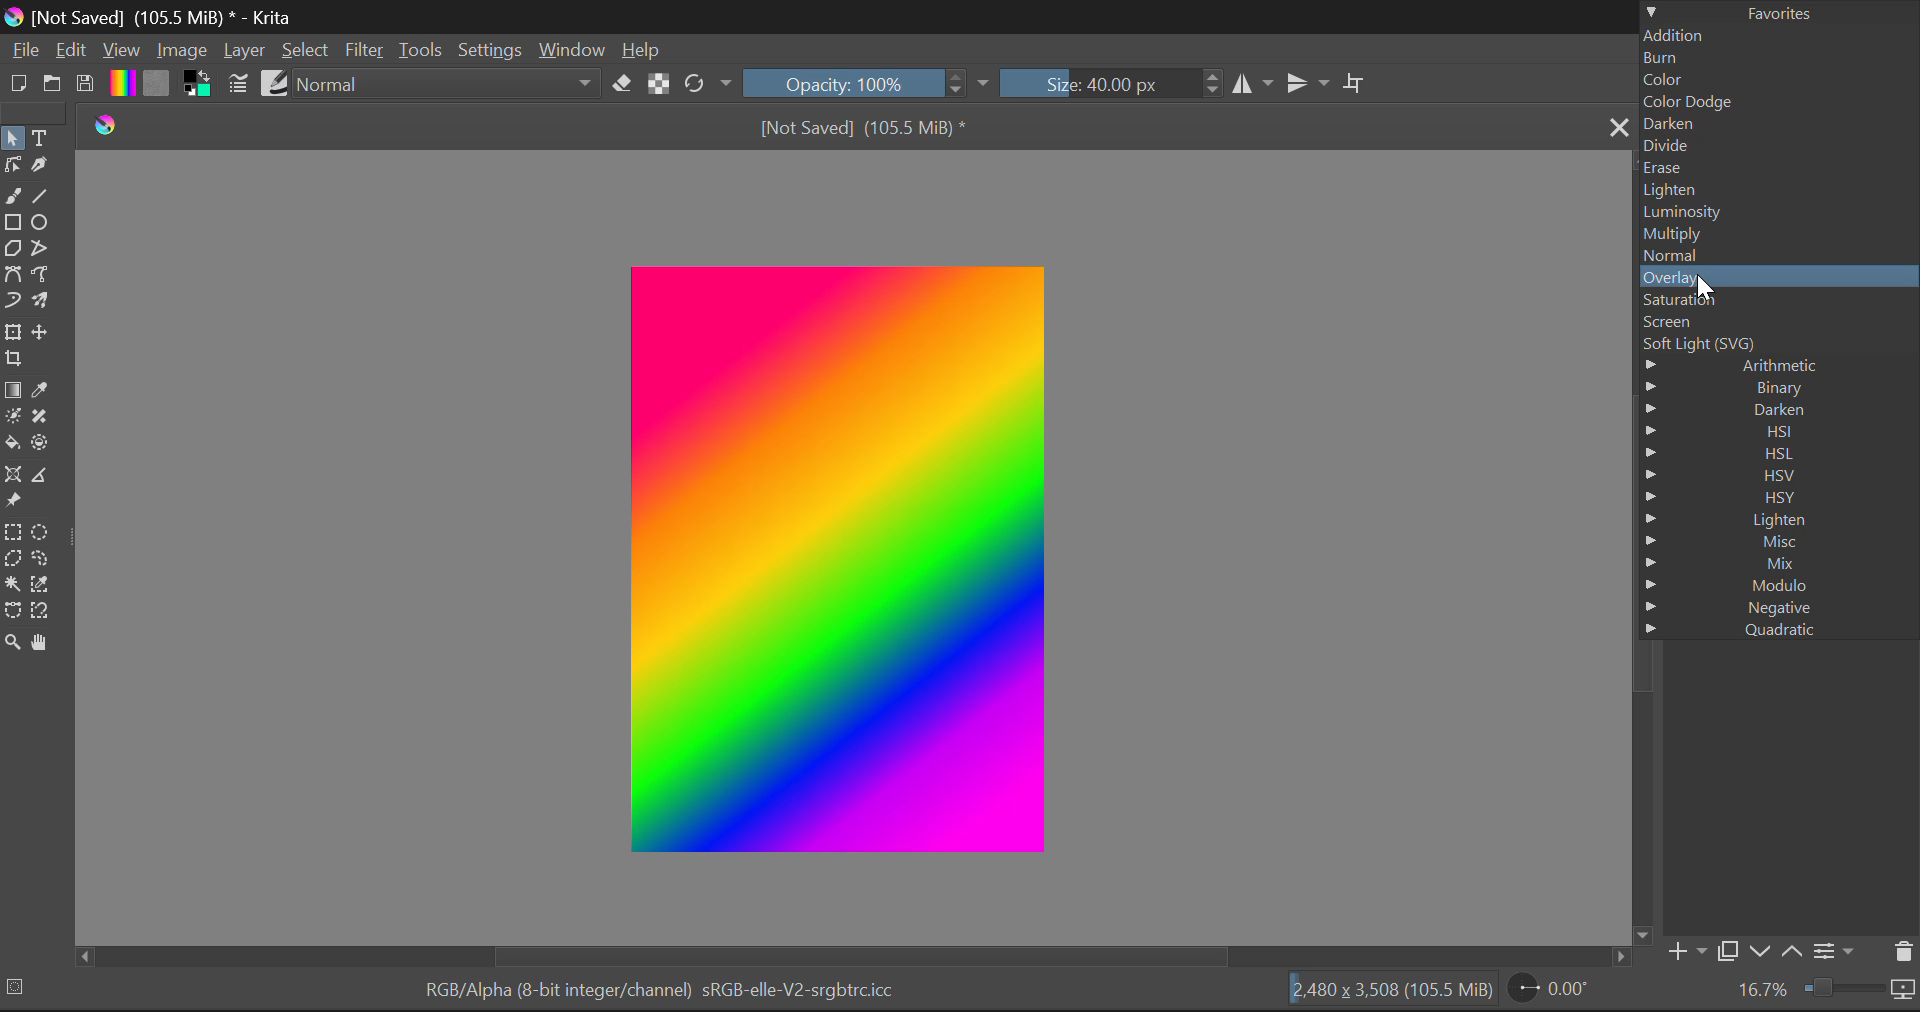  I want to click on Scroll Bar, so click(854, 955).